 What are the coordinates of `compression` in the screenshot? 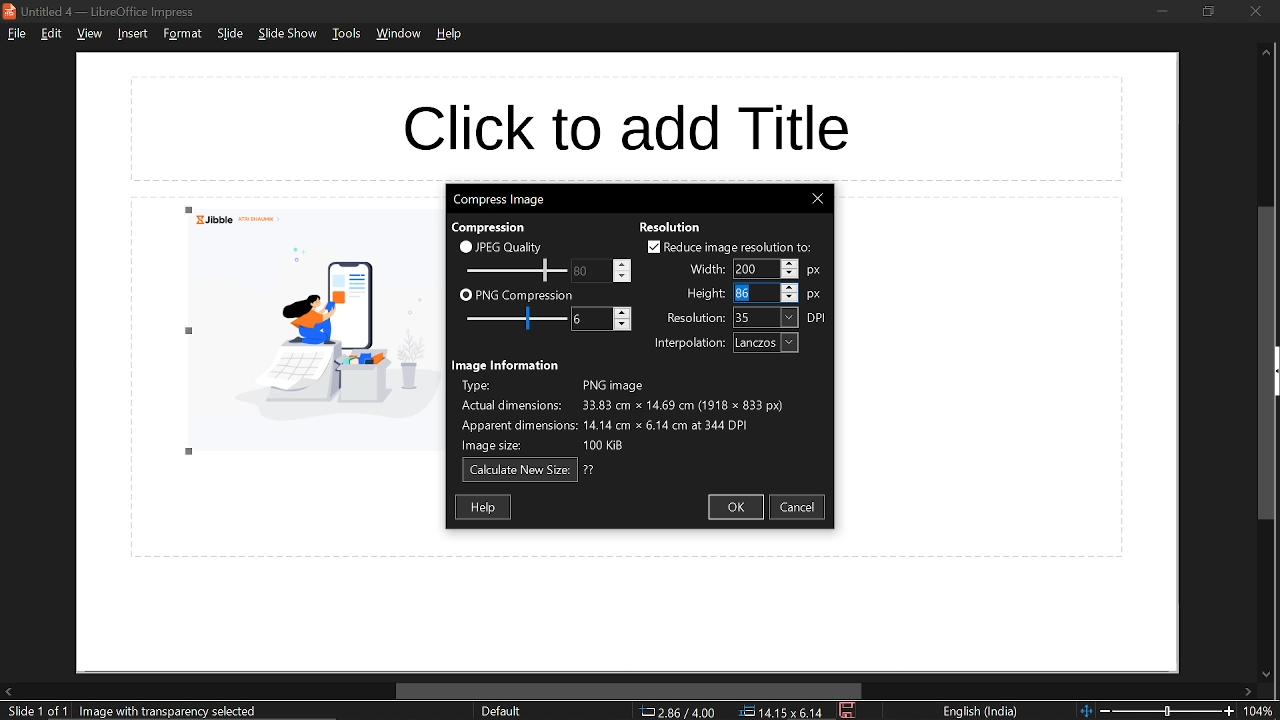 It's located at (487, 228).